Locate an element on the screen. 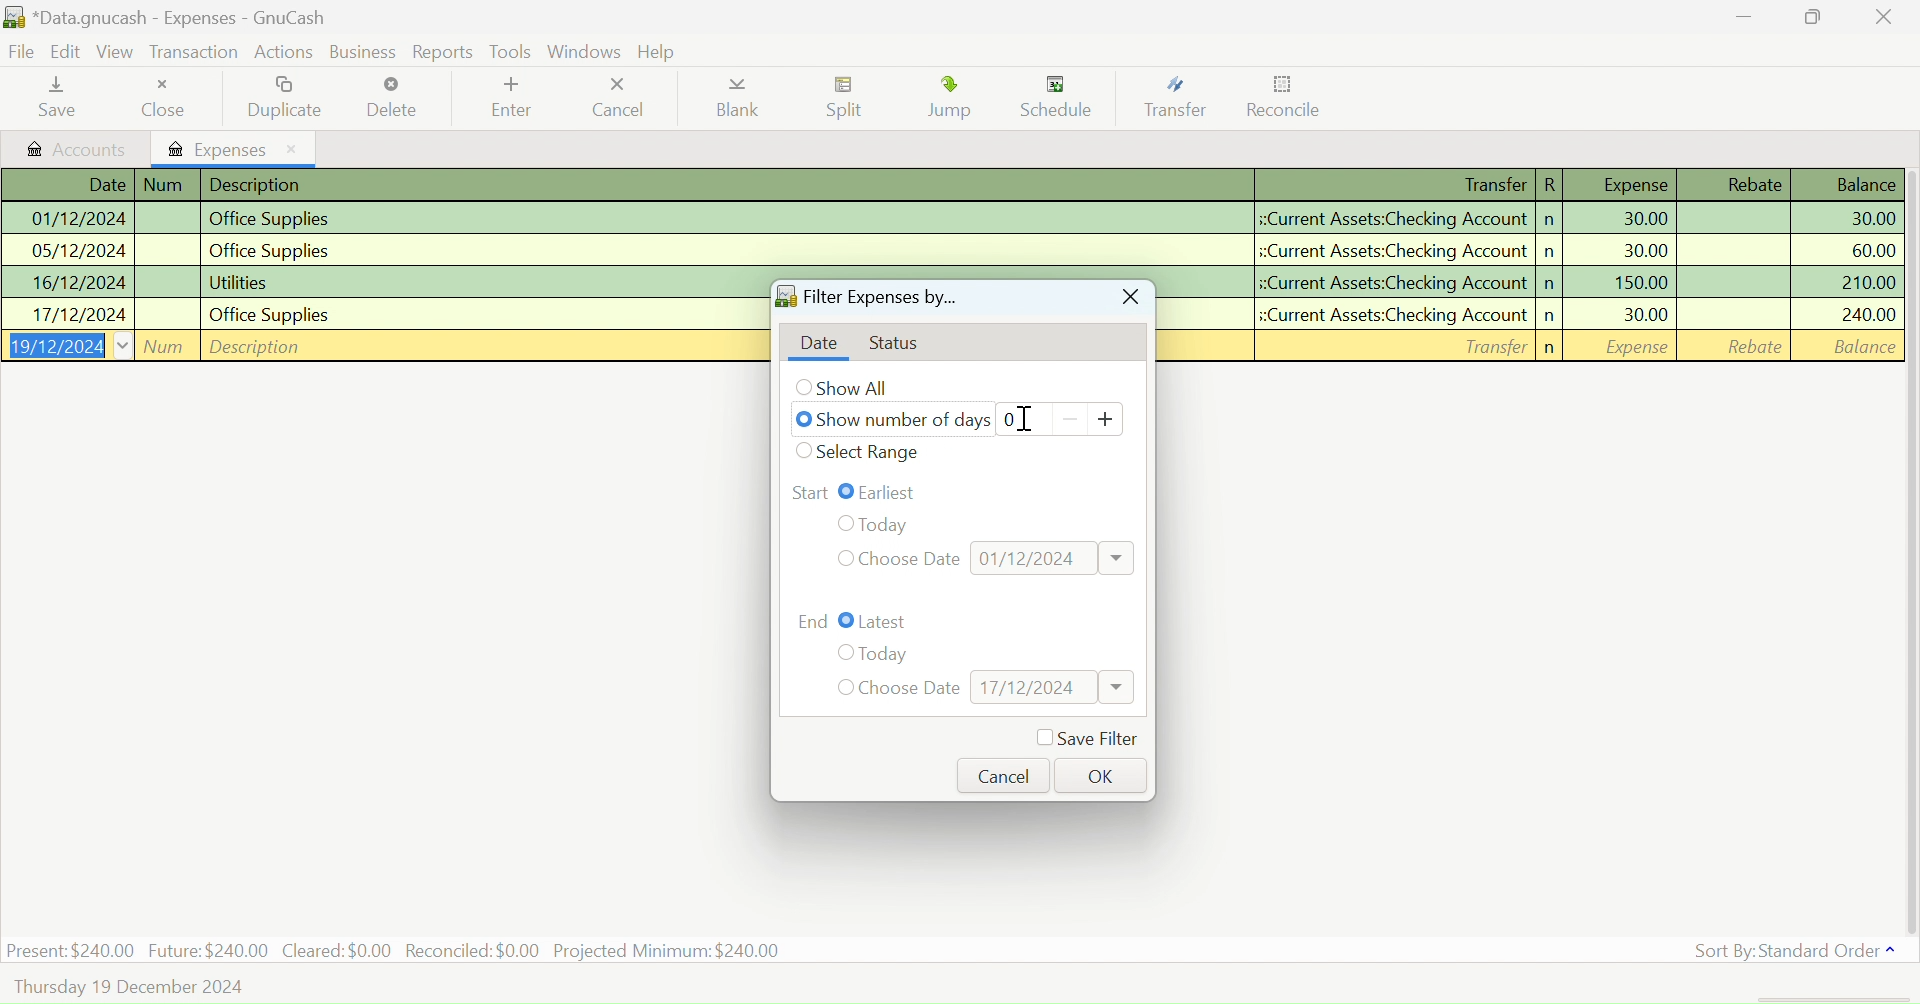  Edit is located at coordinates (67, 53).